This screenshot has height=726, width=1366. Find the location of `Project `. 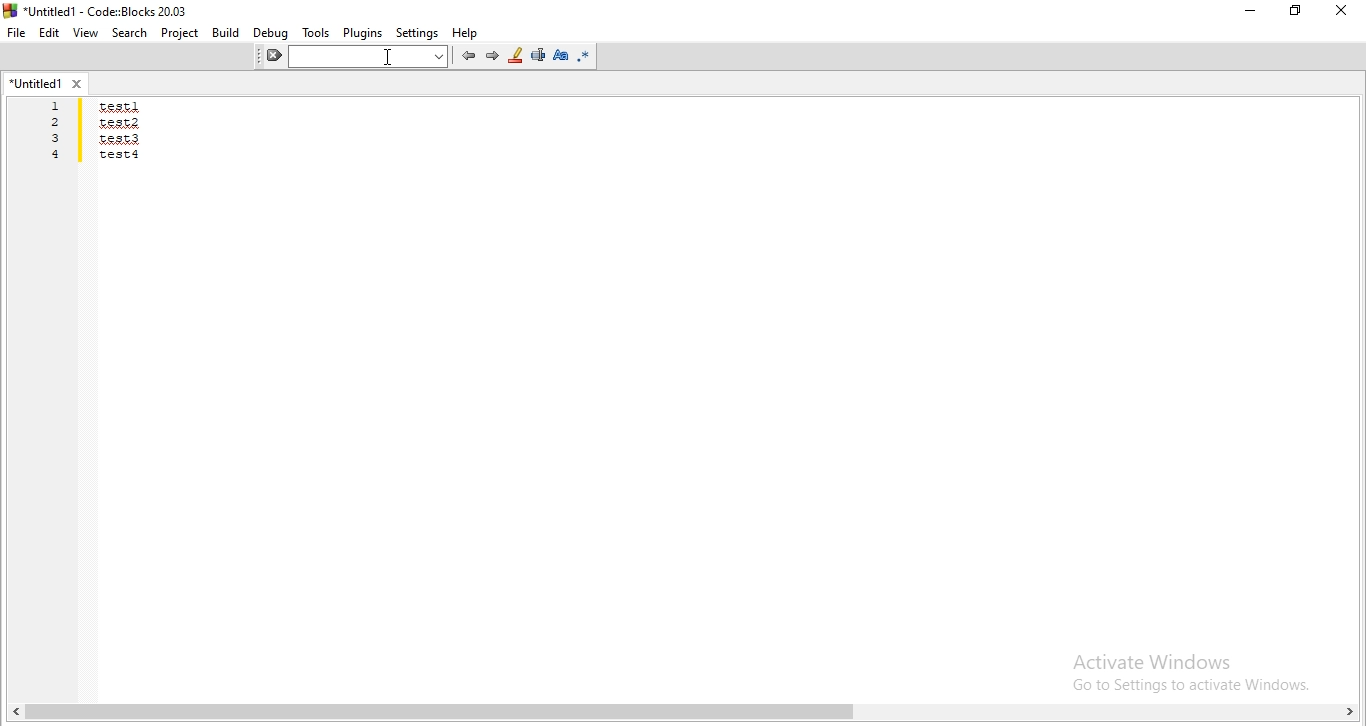

Project  is located at coordinates (181, 32).